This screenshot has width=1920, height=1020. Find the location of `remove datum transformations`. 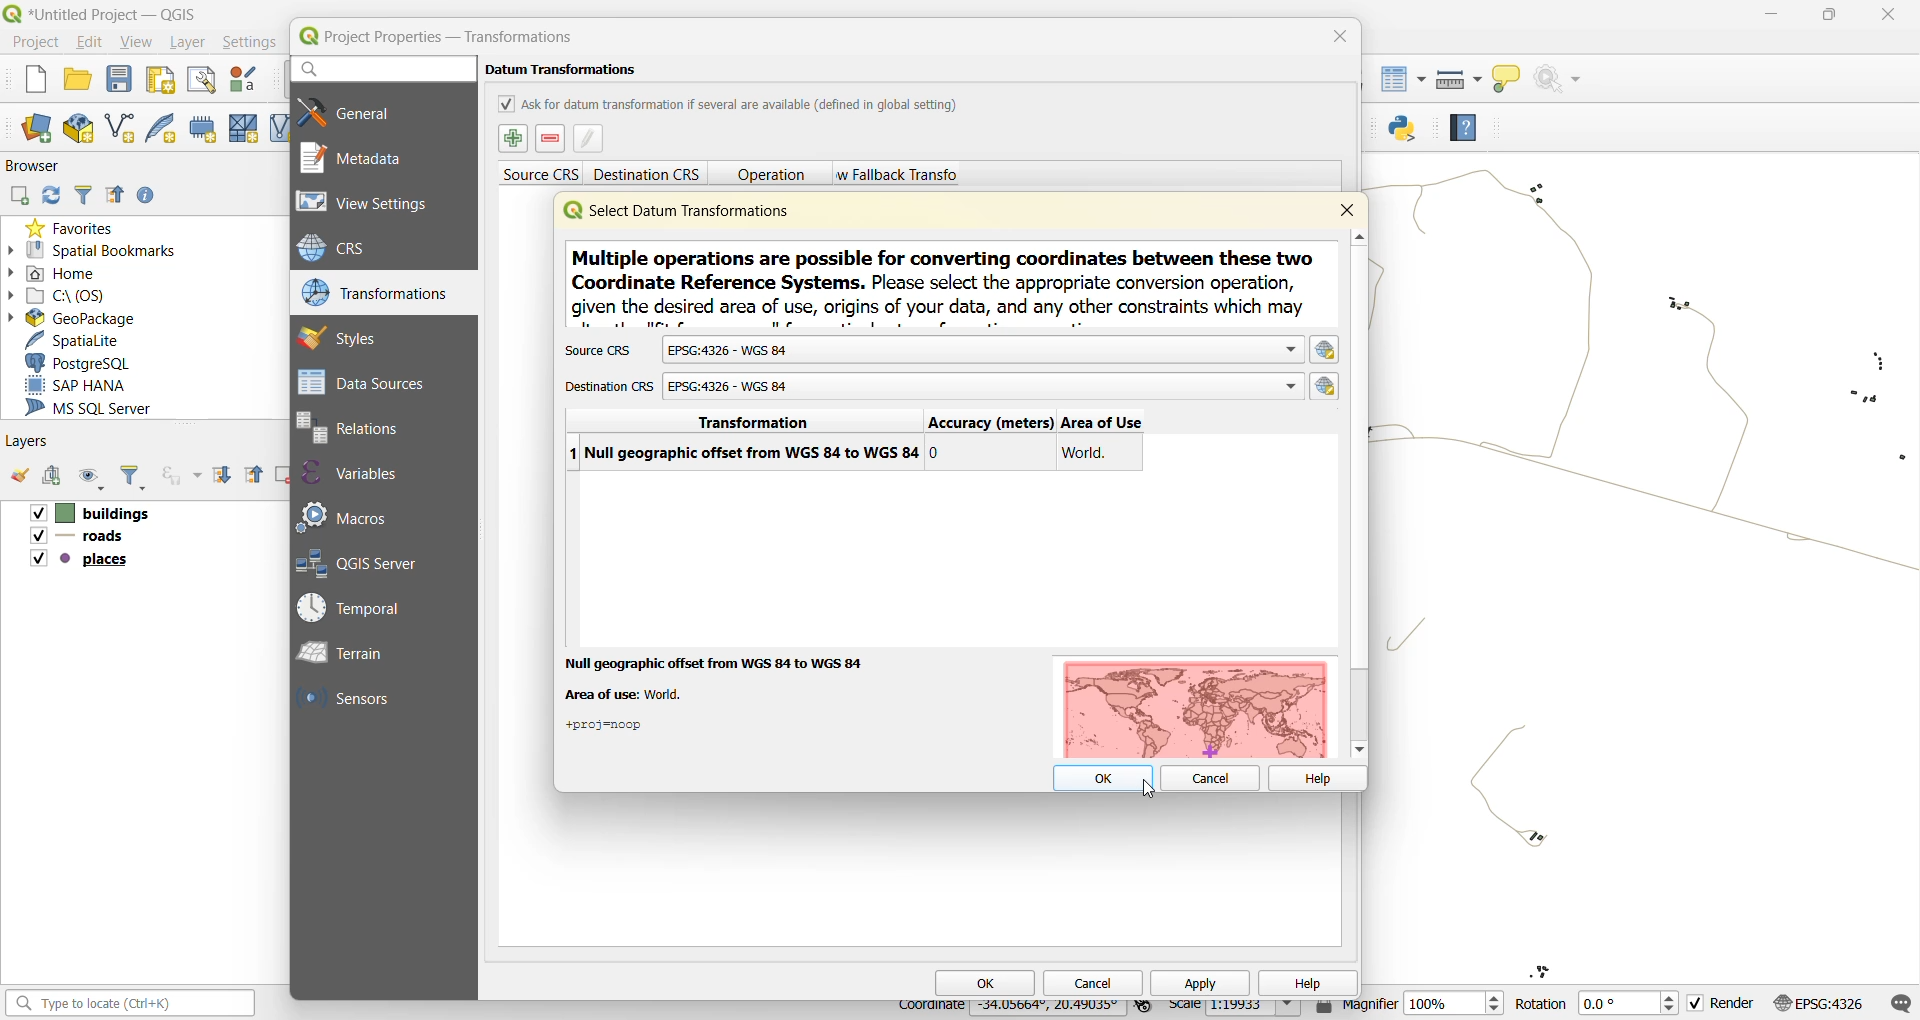

remove datum transformations is located at coordinates (551, 139).